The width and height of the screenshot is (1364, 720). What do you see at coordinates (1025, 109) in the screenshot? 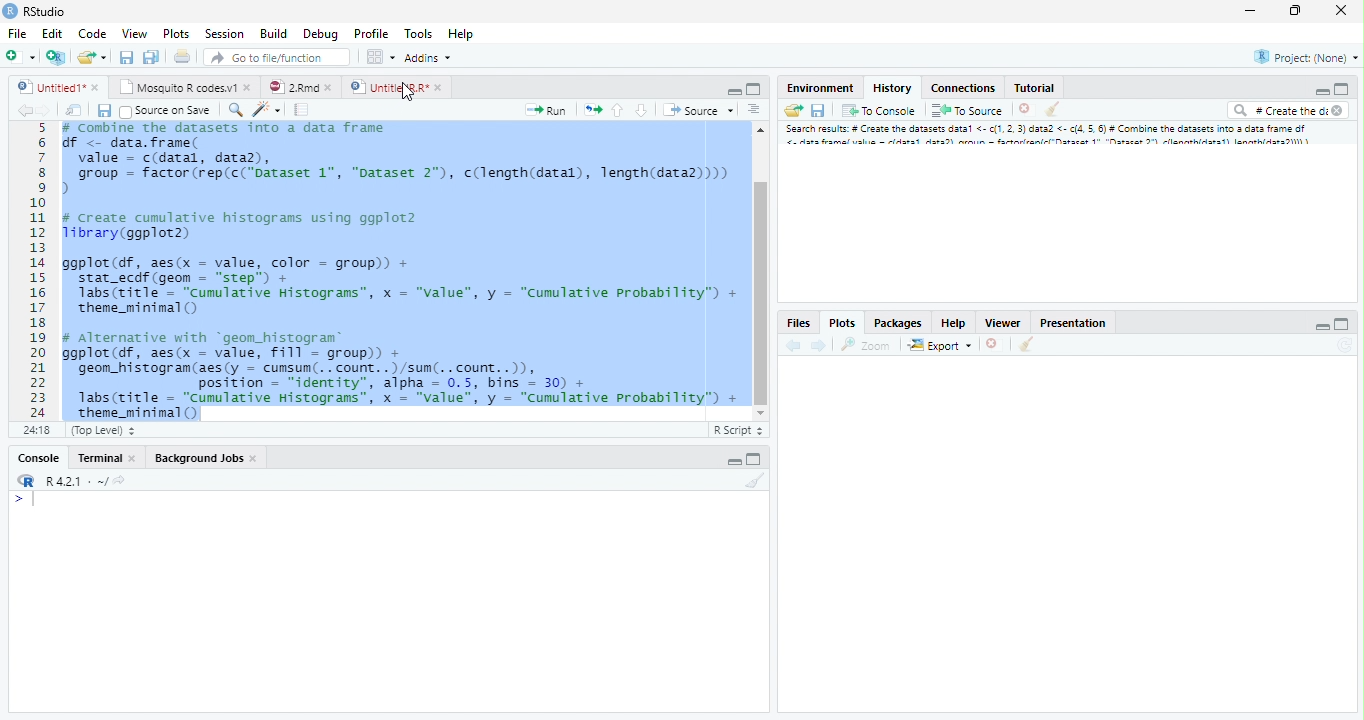
I see `Delete` at bounding box center [1025, 109].